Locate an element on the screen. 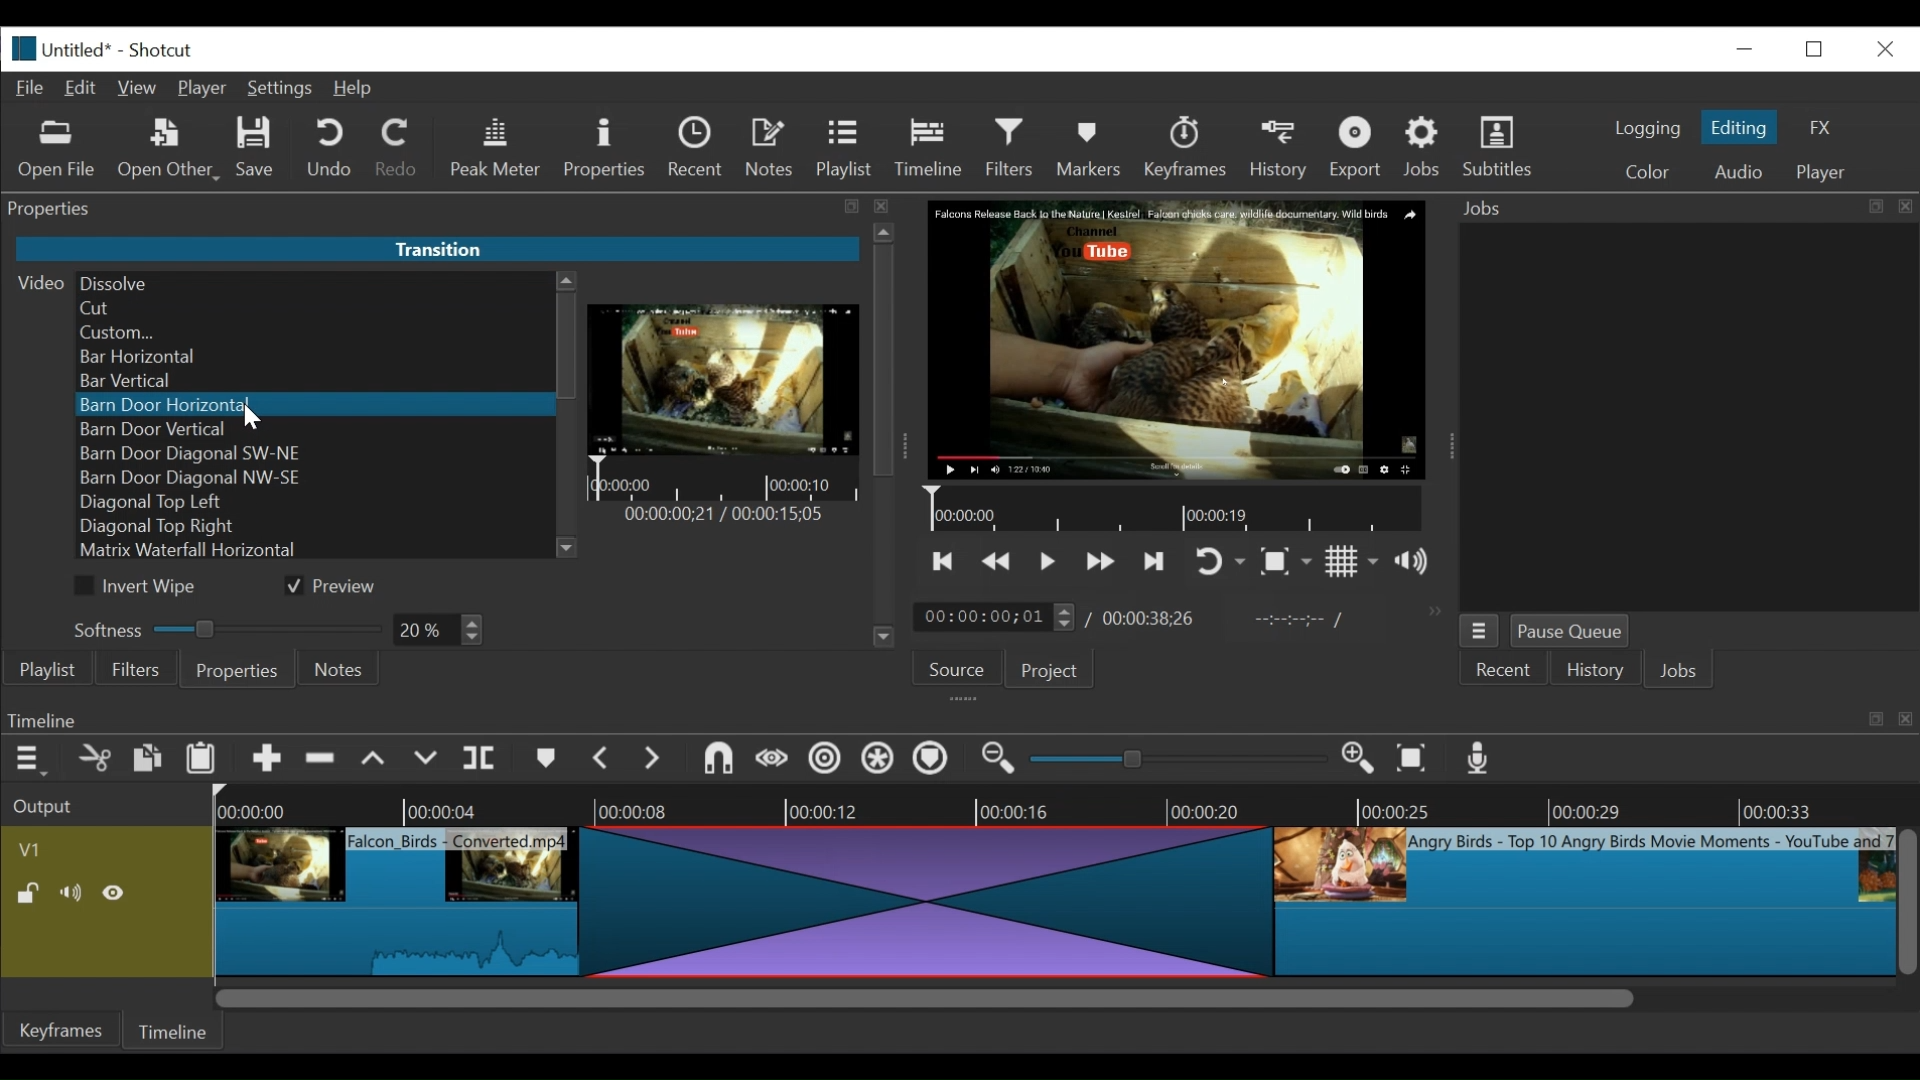  Jobs is located at coordinates (1426, 146).